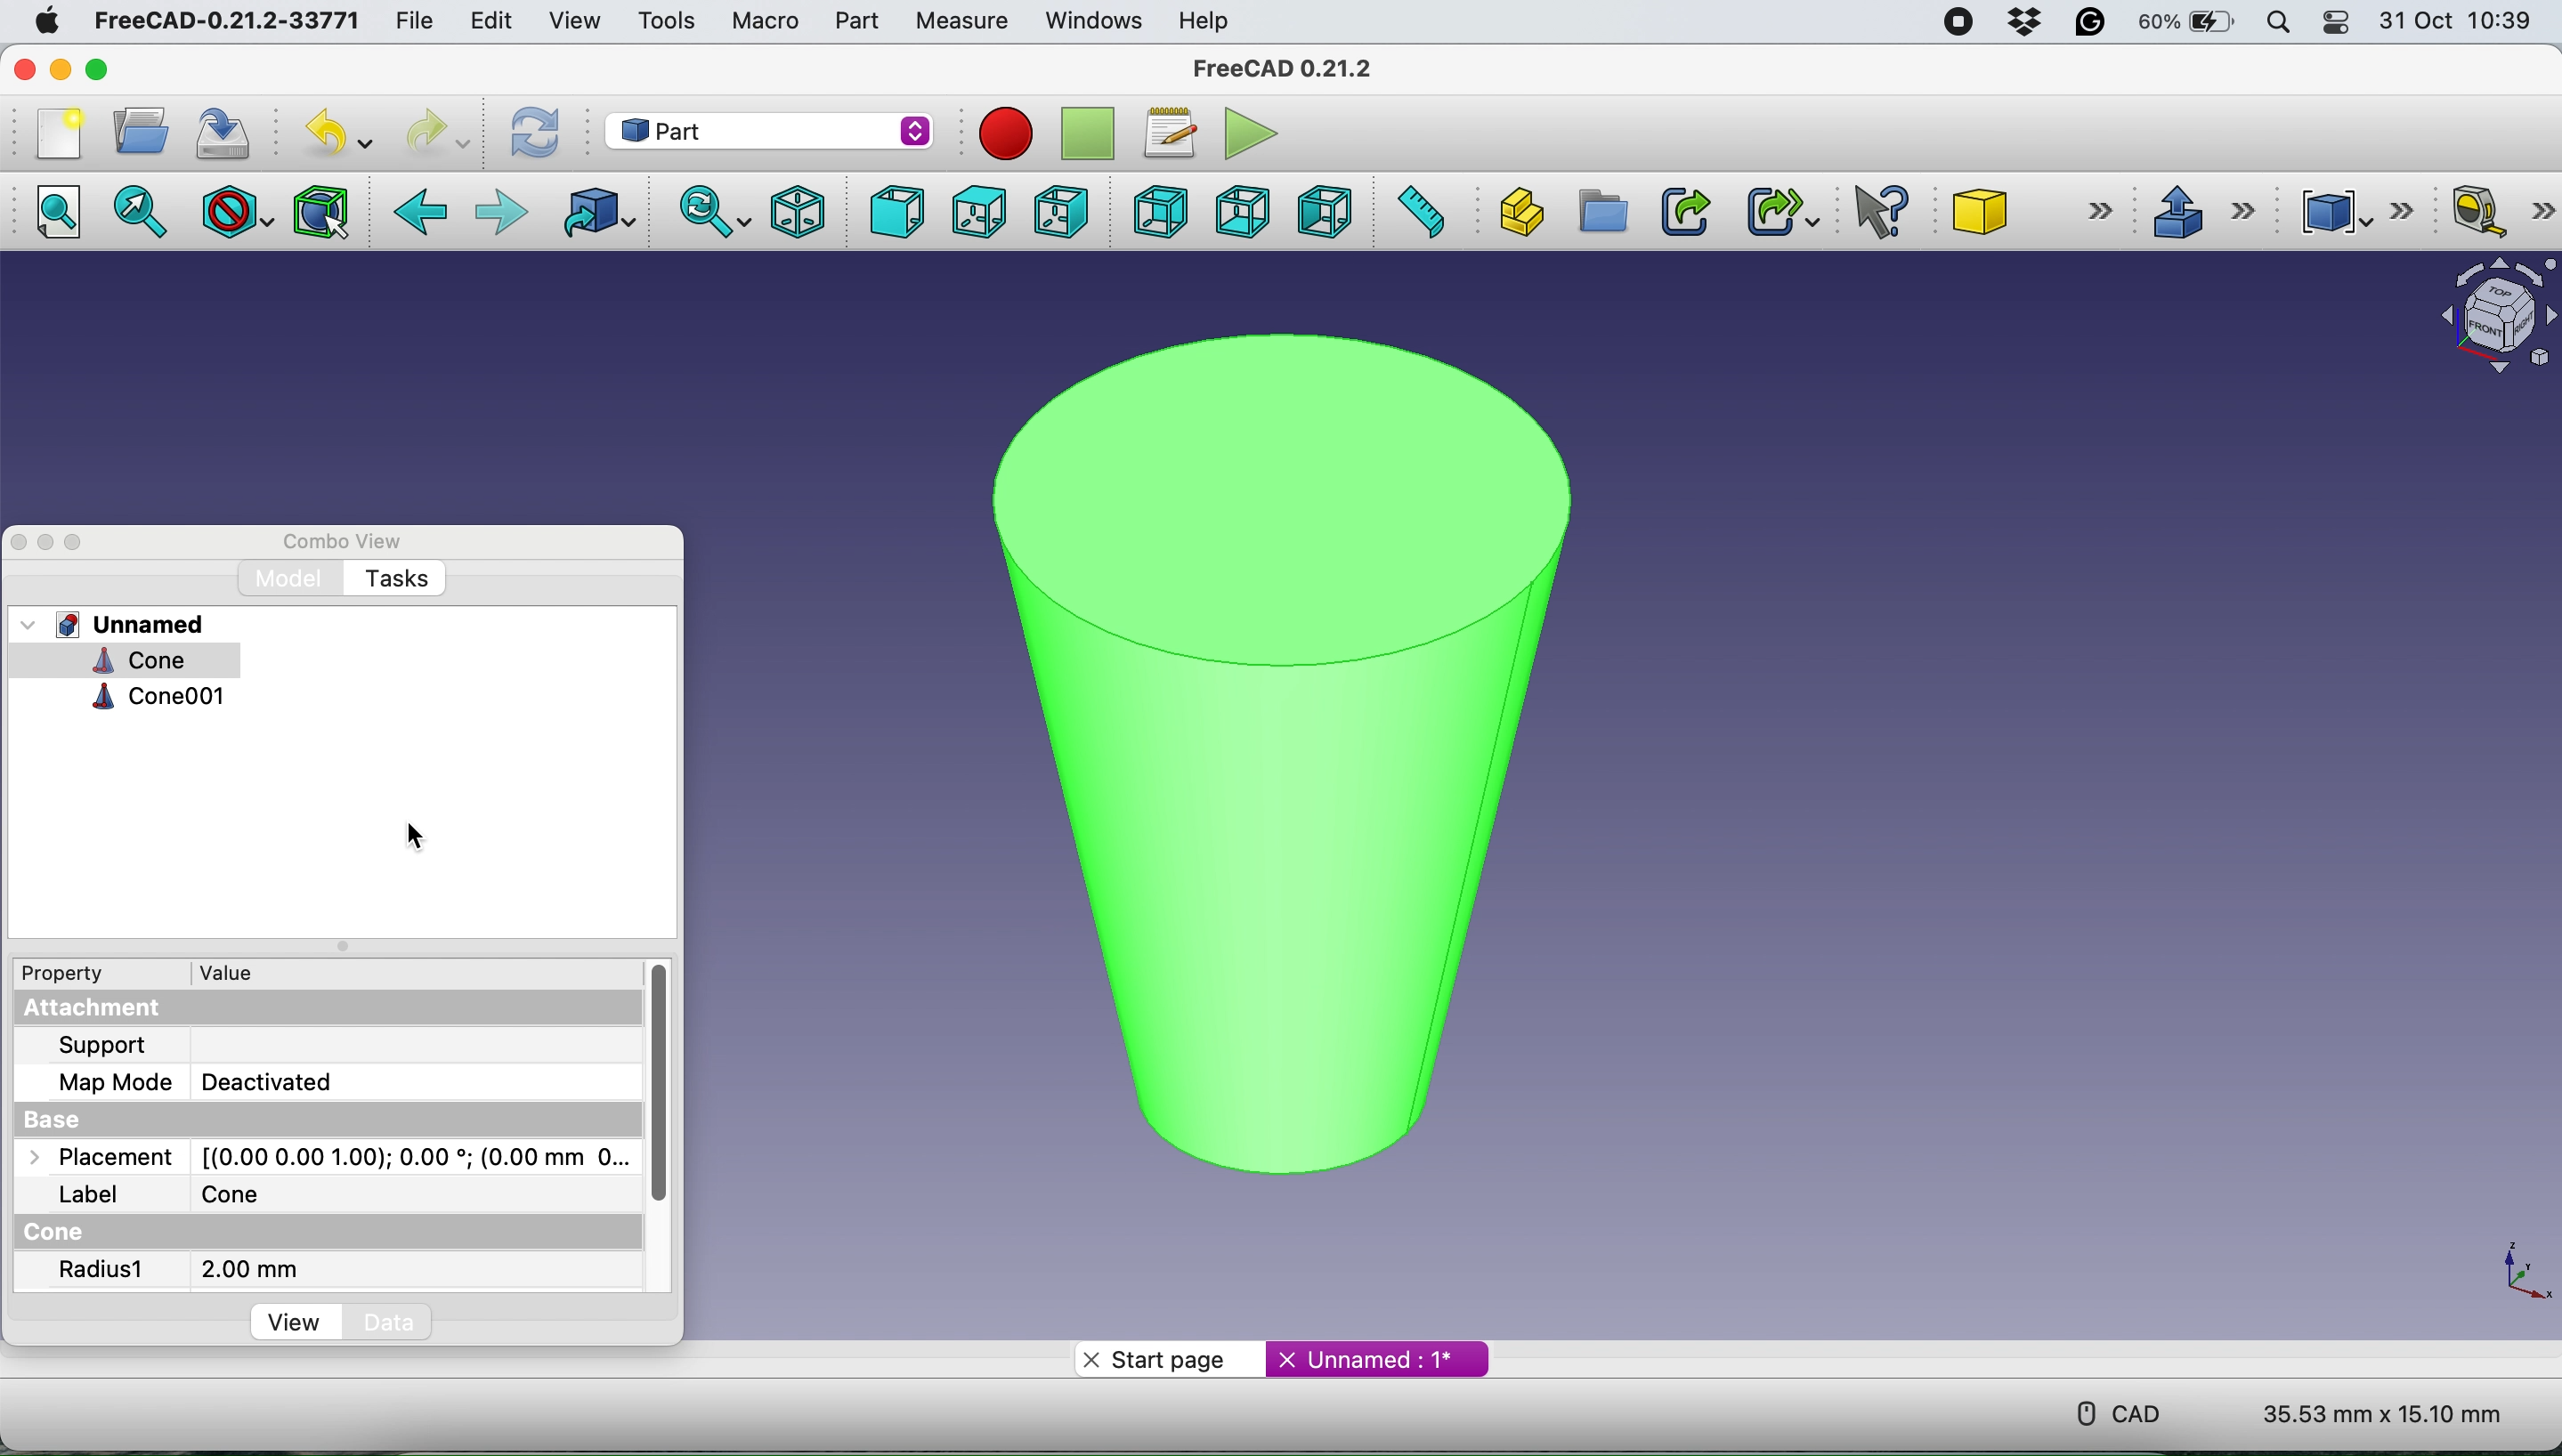 The image size is (2562, 1456). What do you see at coordinates (1088, 135) in the screenshot?
I see `step recording macros` at bounding box center [1088, 135].